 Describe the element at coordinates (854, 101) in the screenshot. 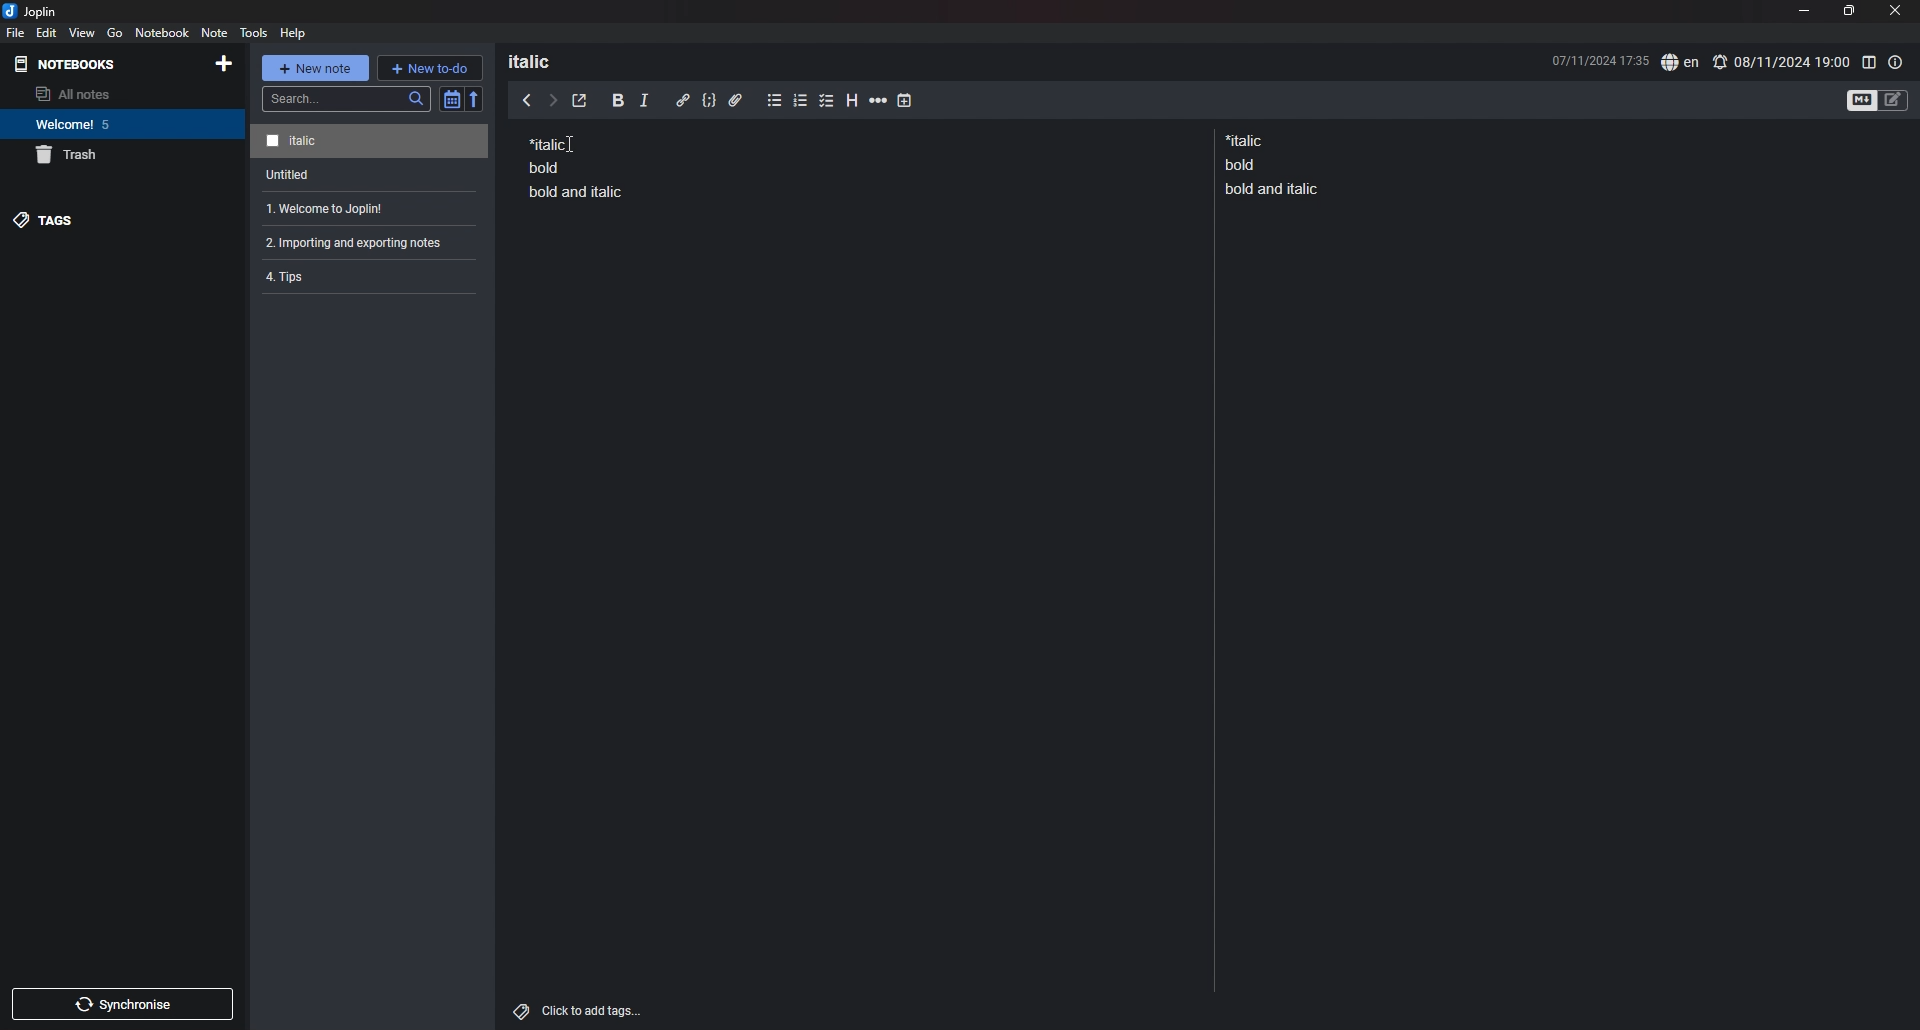

I see `heading` at that location.